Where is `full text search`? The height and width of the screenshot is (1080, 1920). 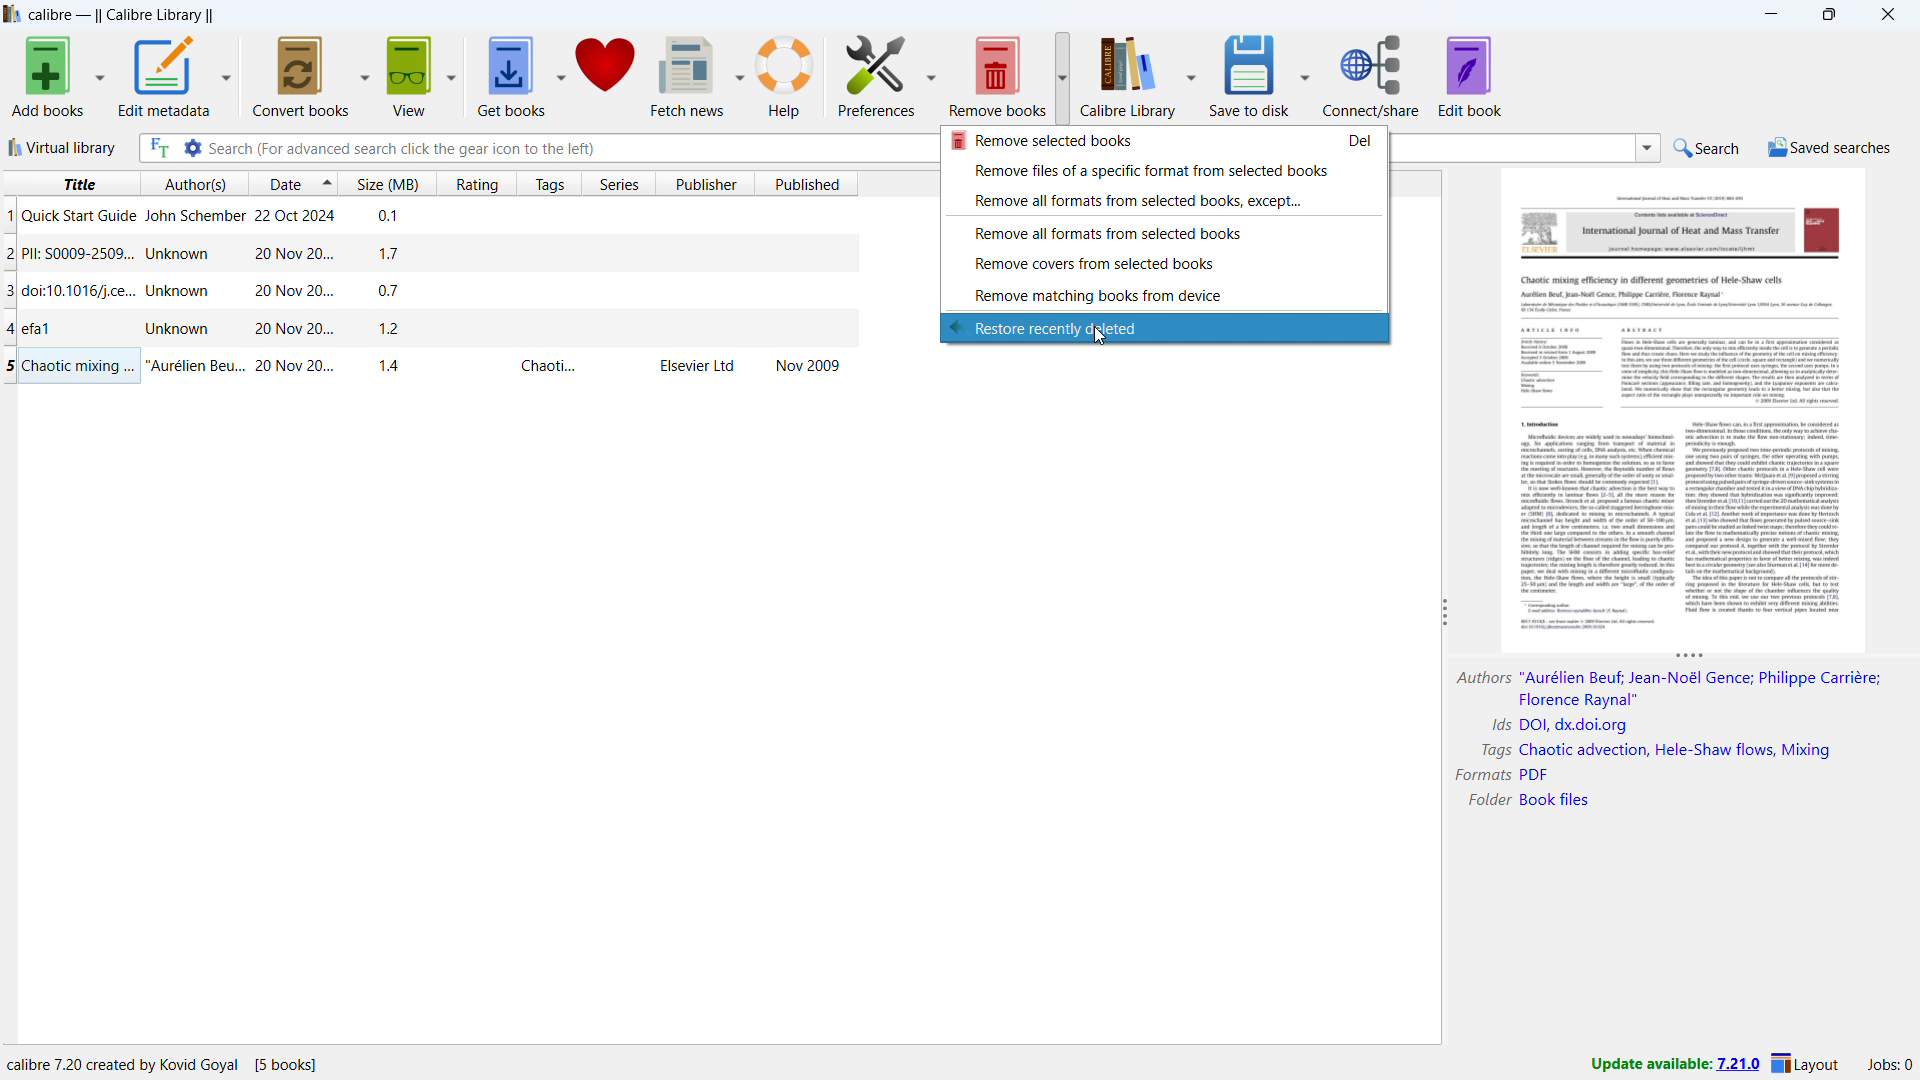 full text search is located at coordinates (158, 147).